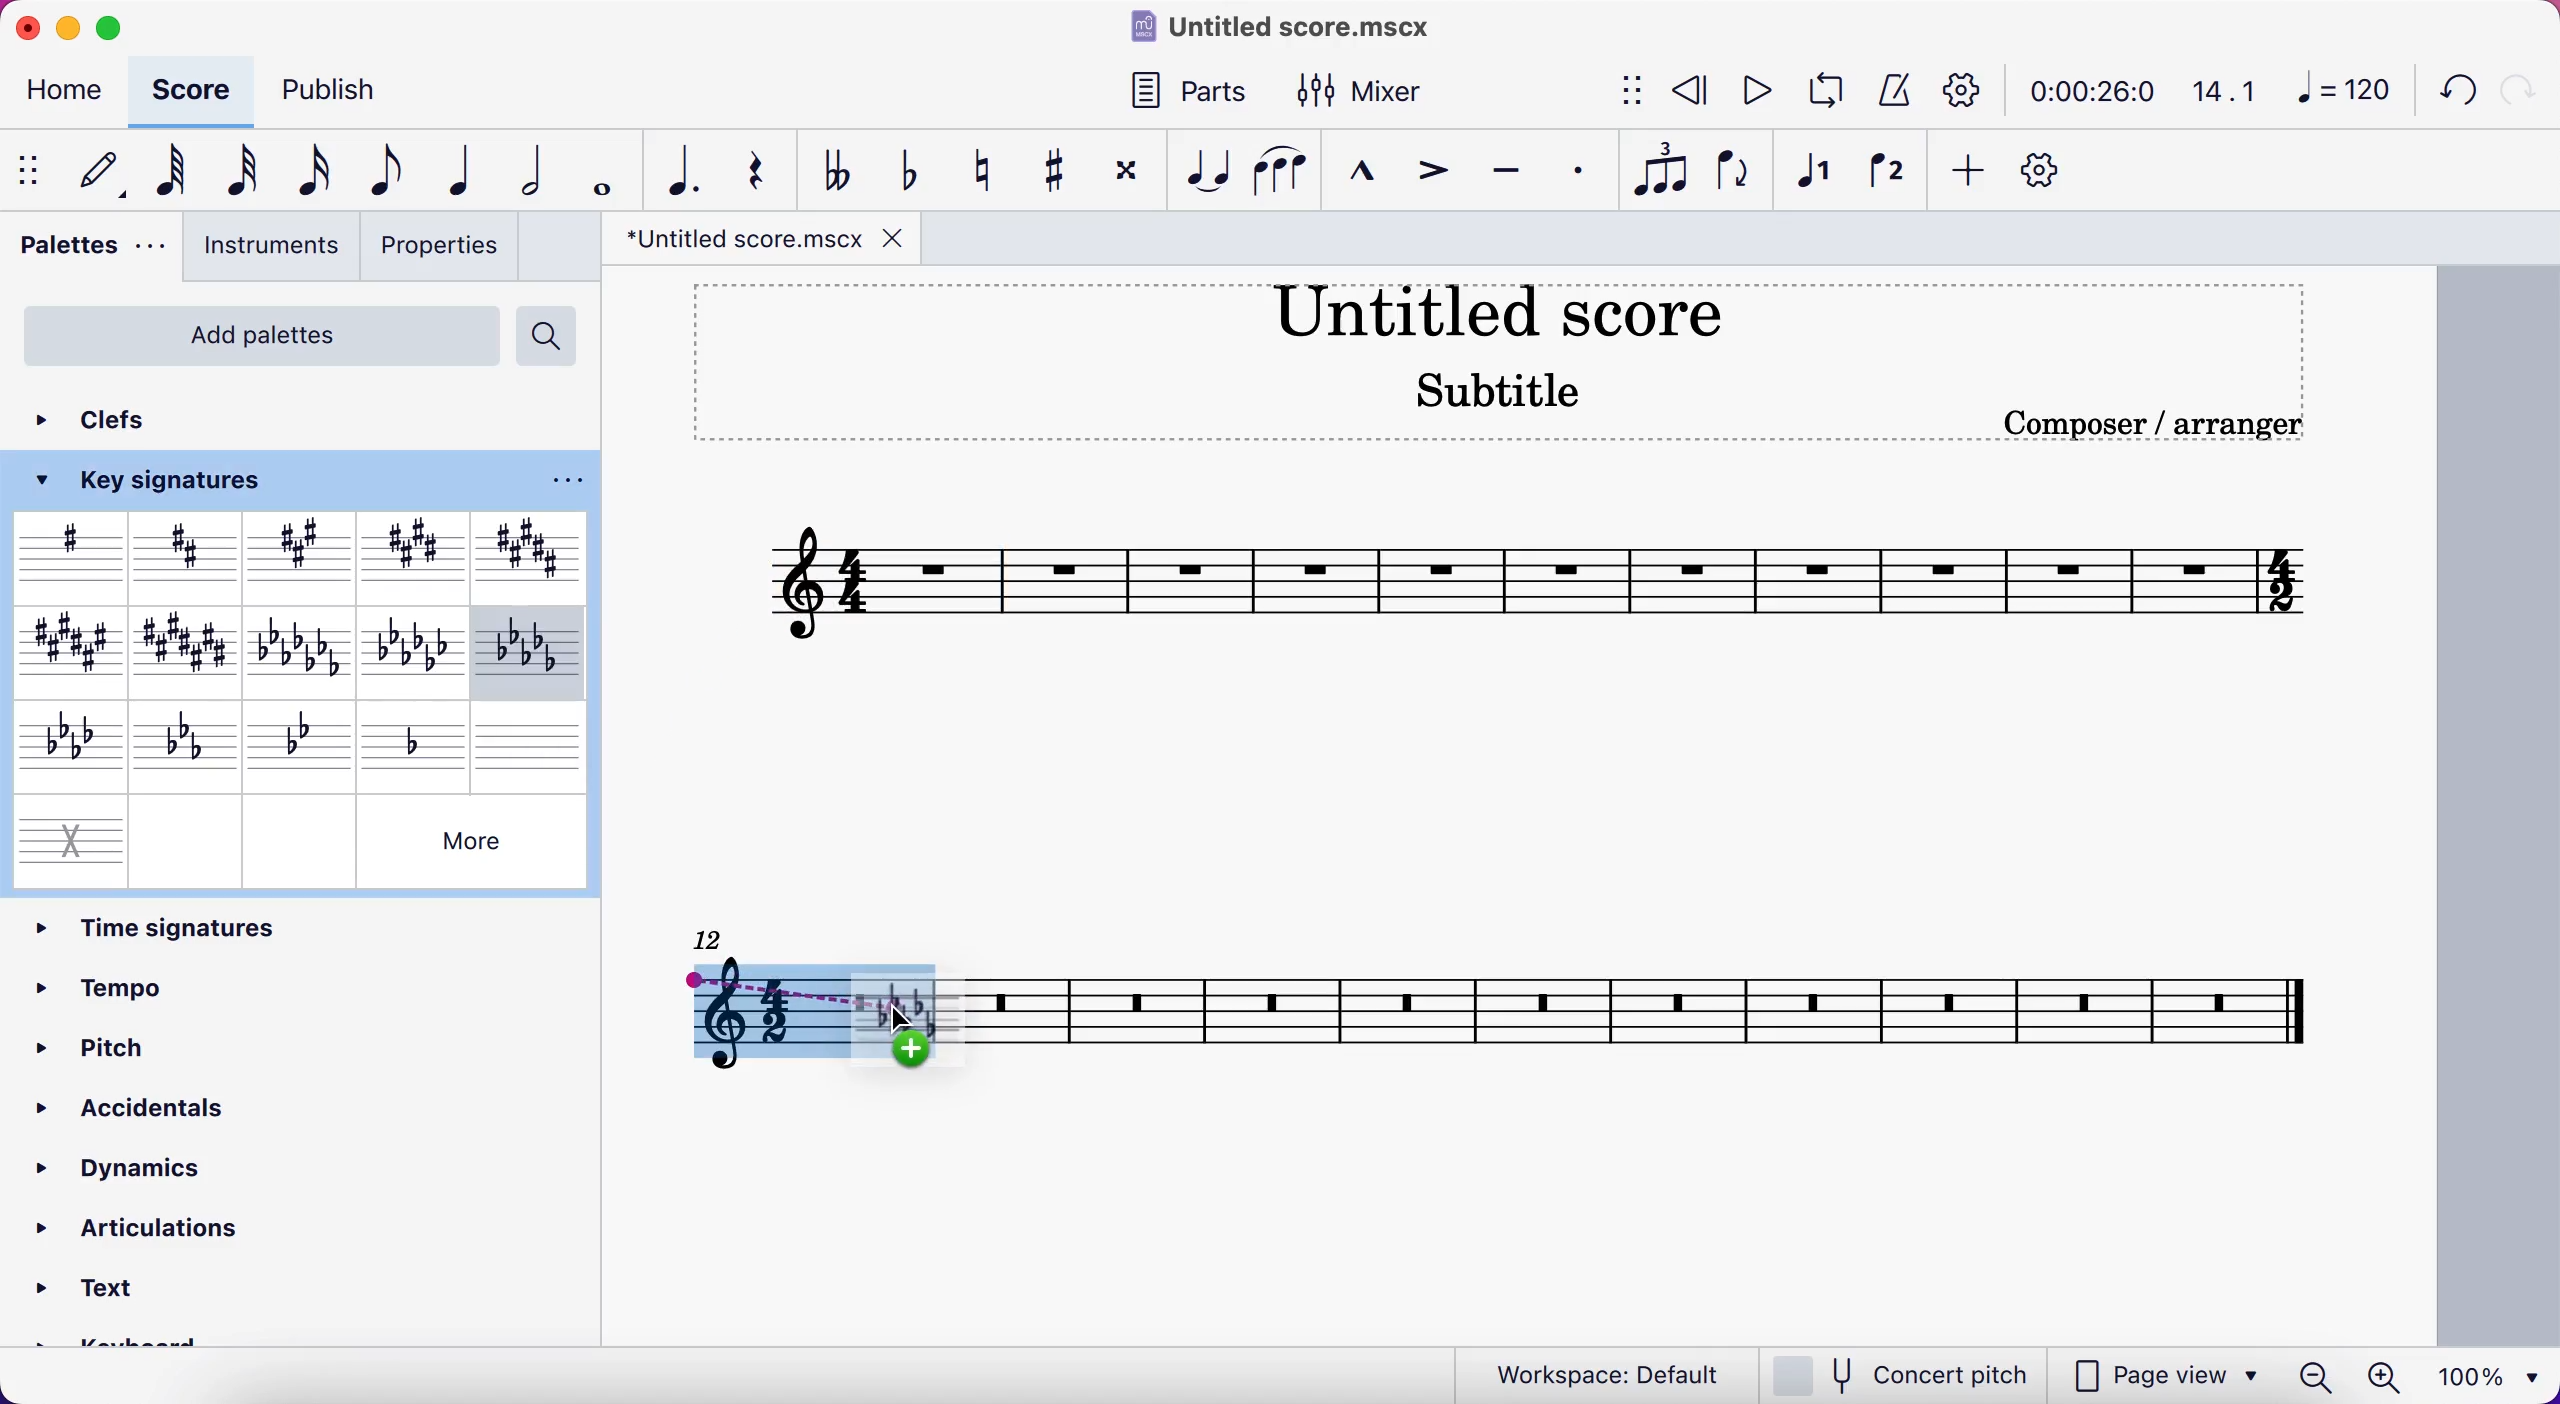  What do you see at coordinates (188, 838) in the screenshot?
I see `empty` at bounding box center [188, 838].